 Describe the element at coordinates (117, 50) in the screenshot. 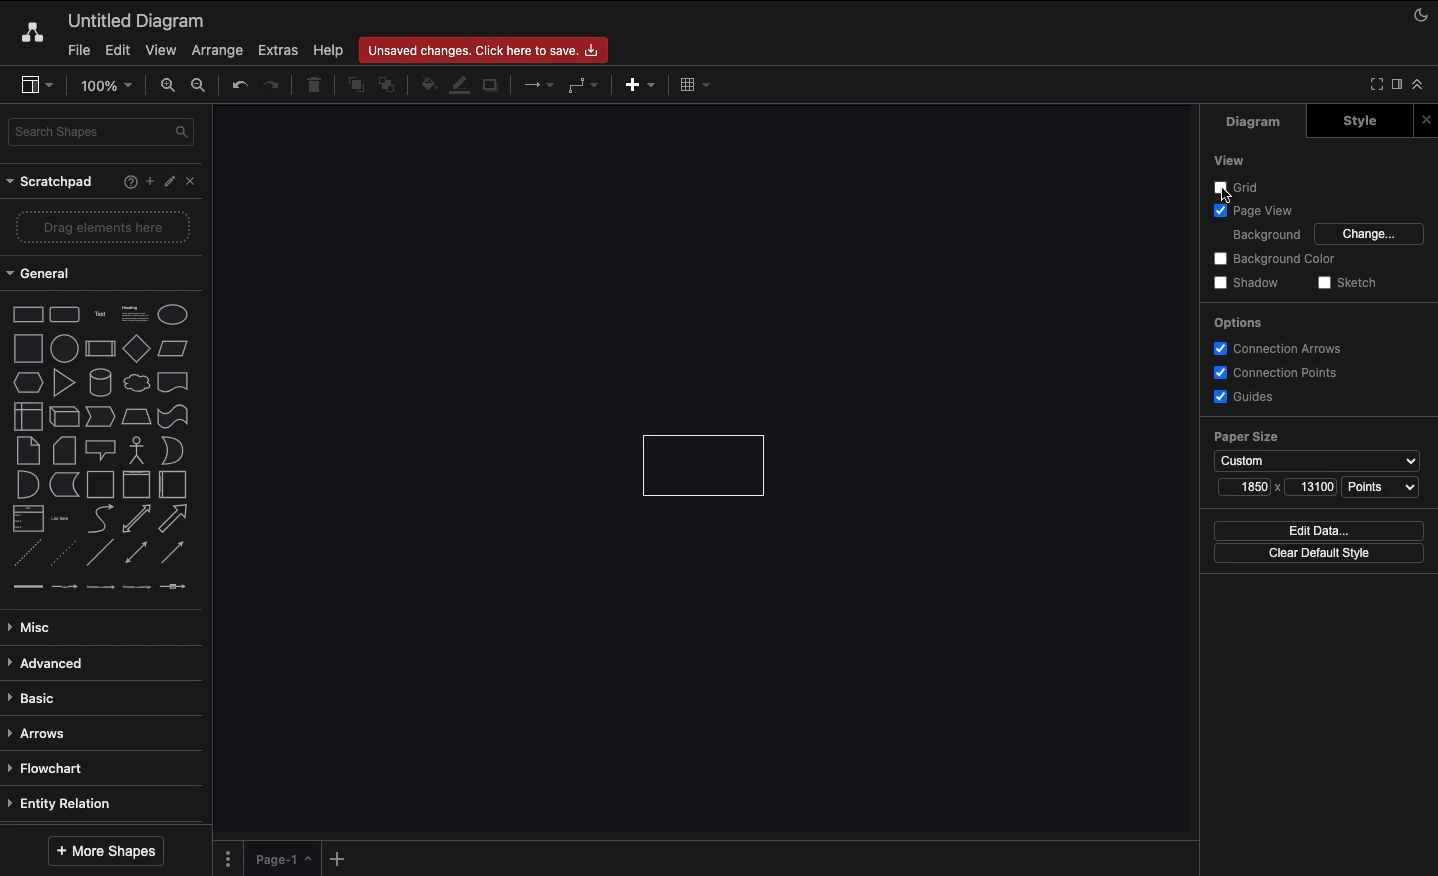

I see `Edit` at that location.